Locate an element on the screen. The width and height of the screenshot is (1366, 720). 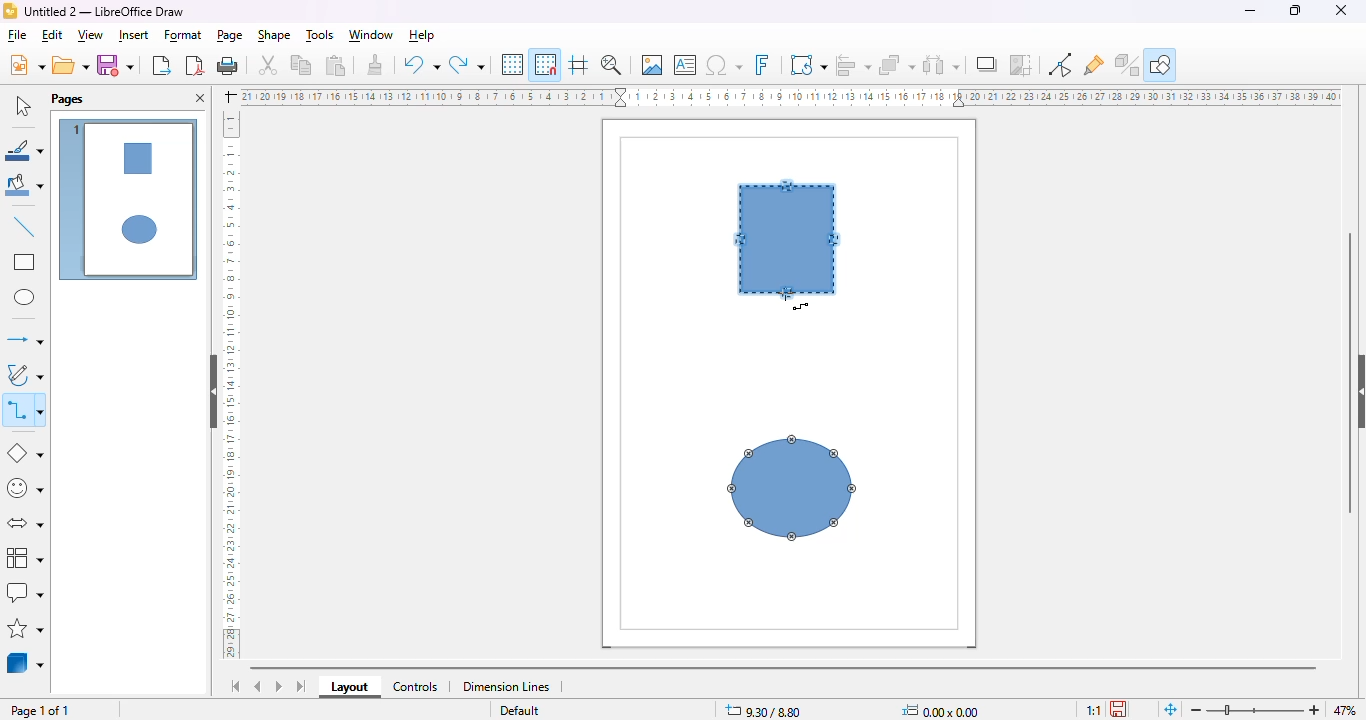
scaling factor of the document is located at coordinates (1091, 708).